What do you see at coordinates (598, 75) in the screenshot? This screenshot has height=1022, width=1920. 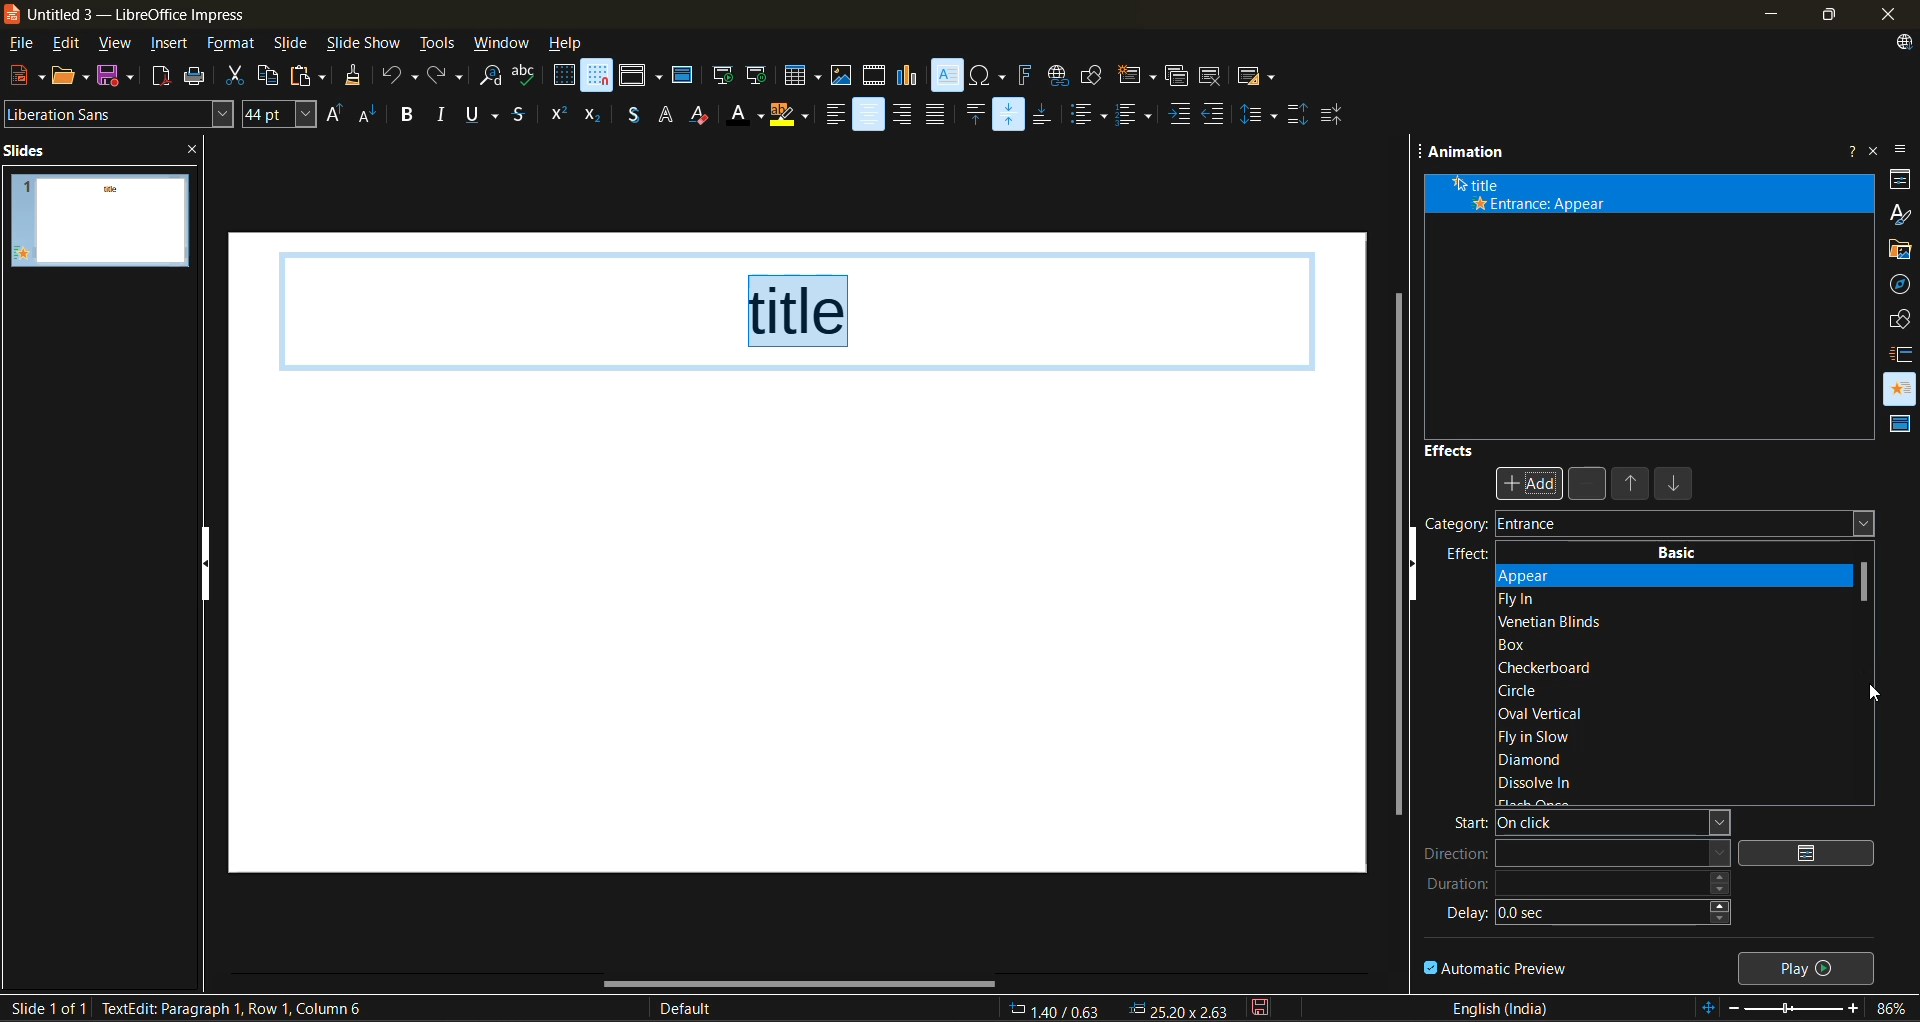 I see `snap to grid` at bounding box center [598, 75].